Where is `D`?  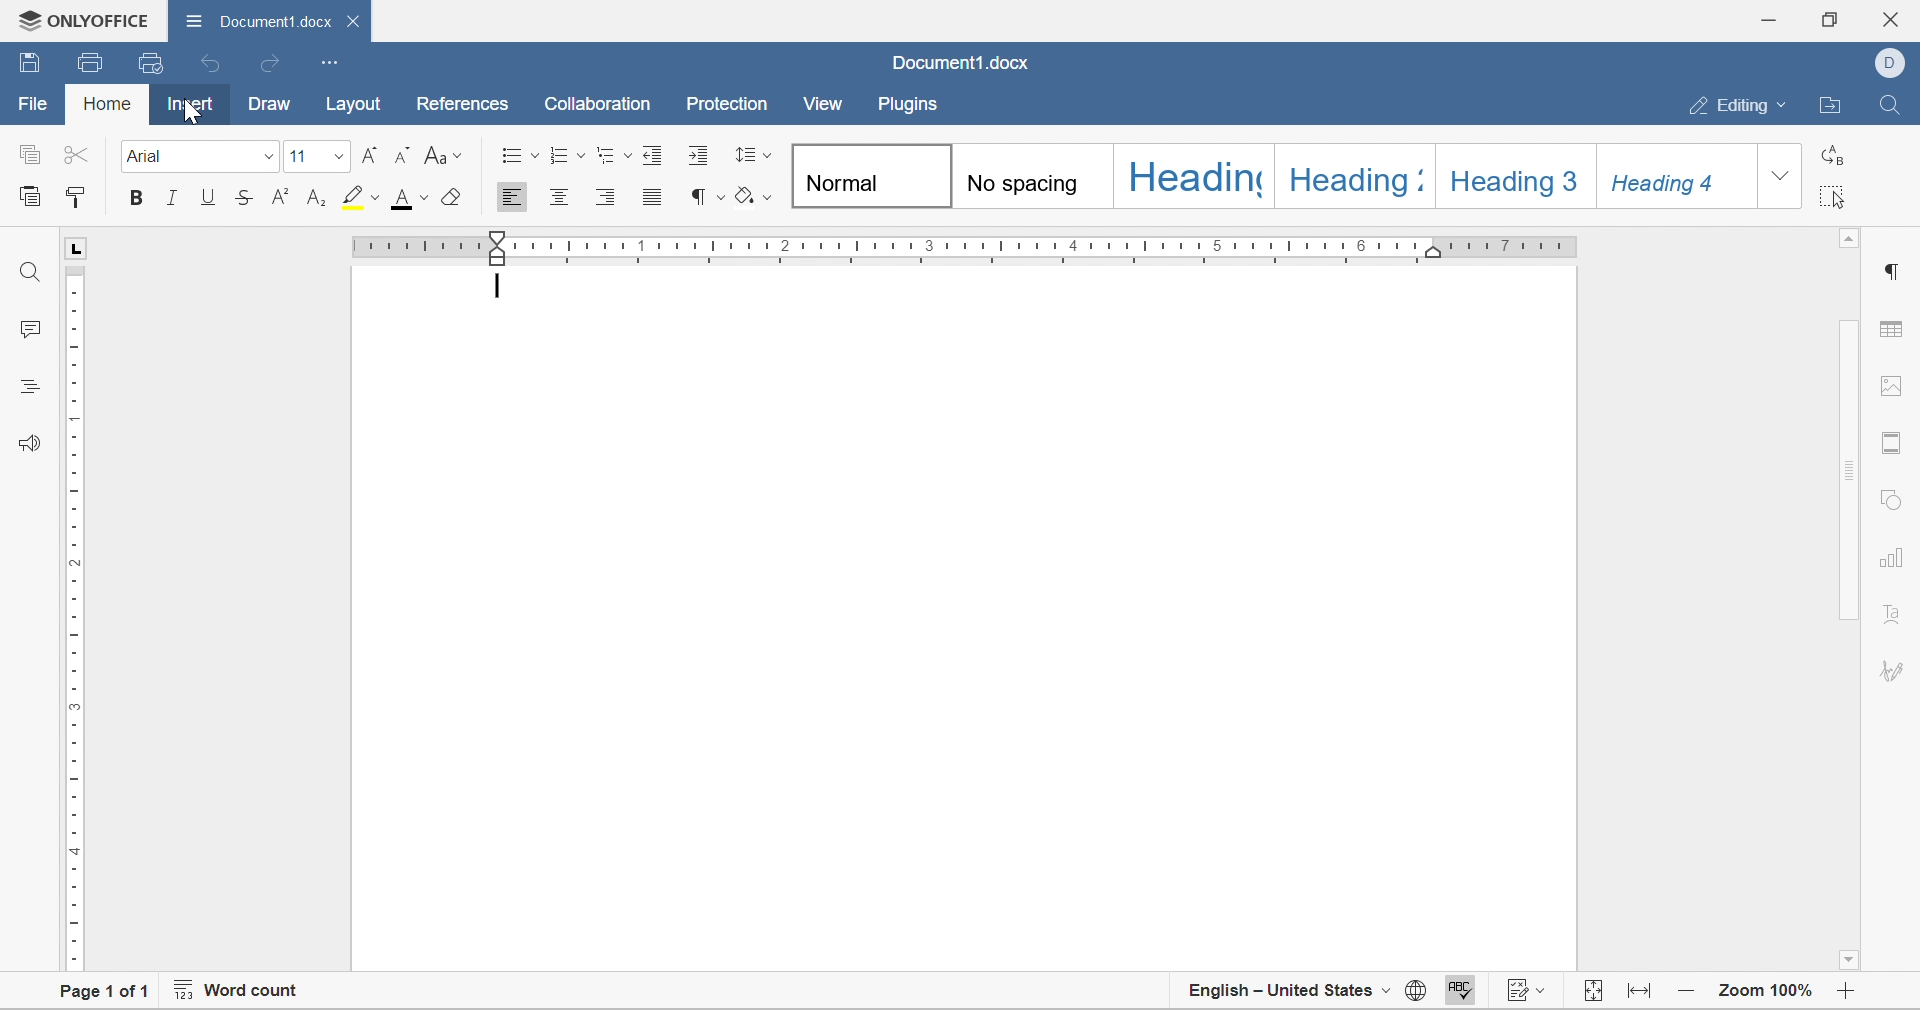 D is located at coordinates (1889, 64).